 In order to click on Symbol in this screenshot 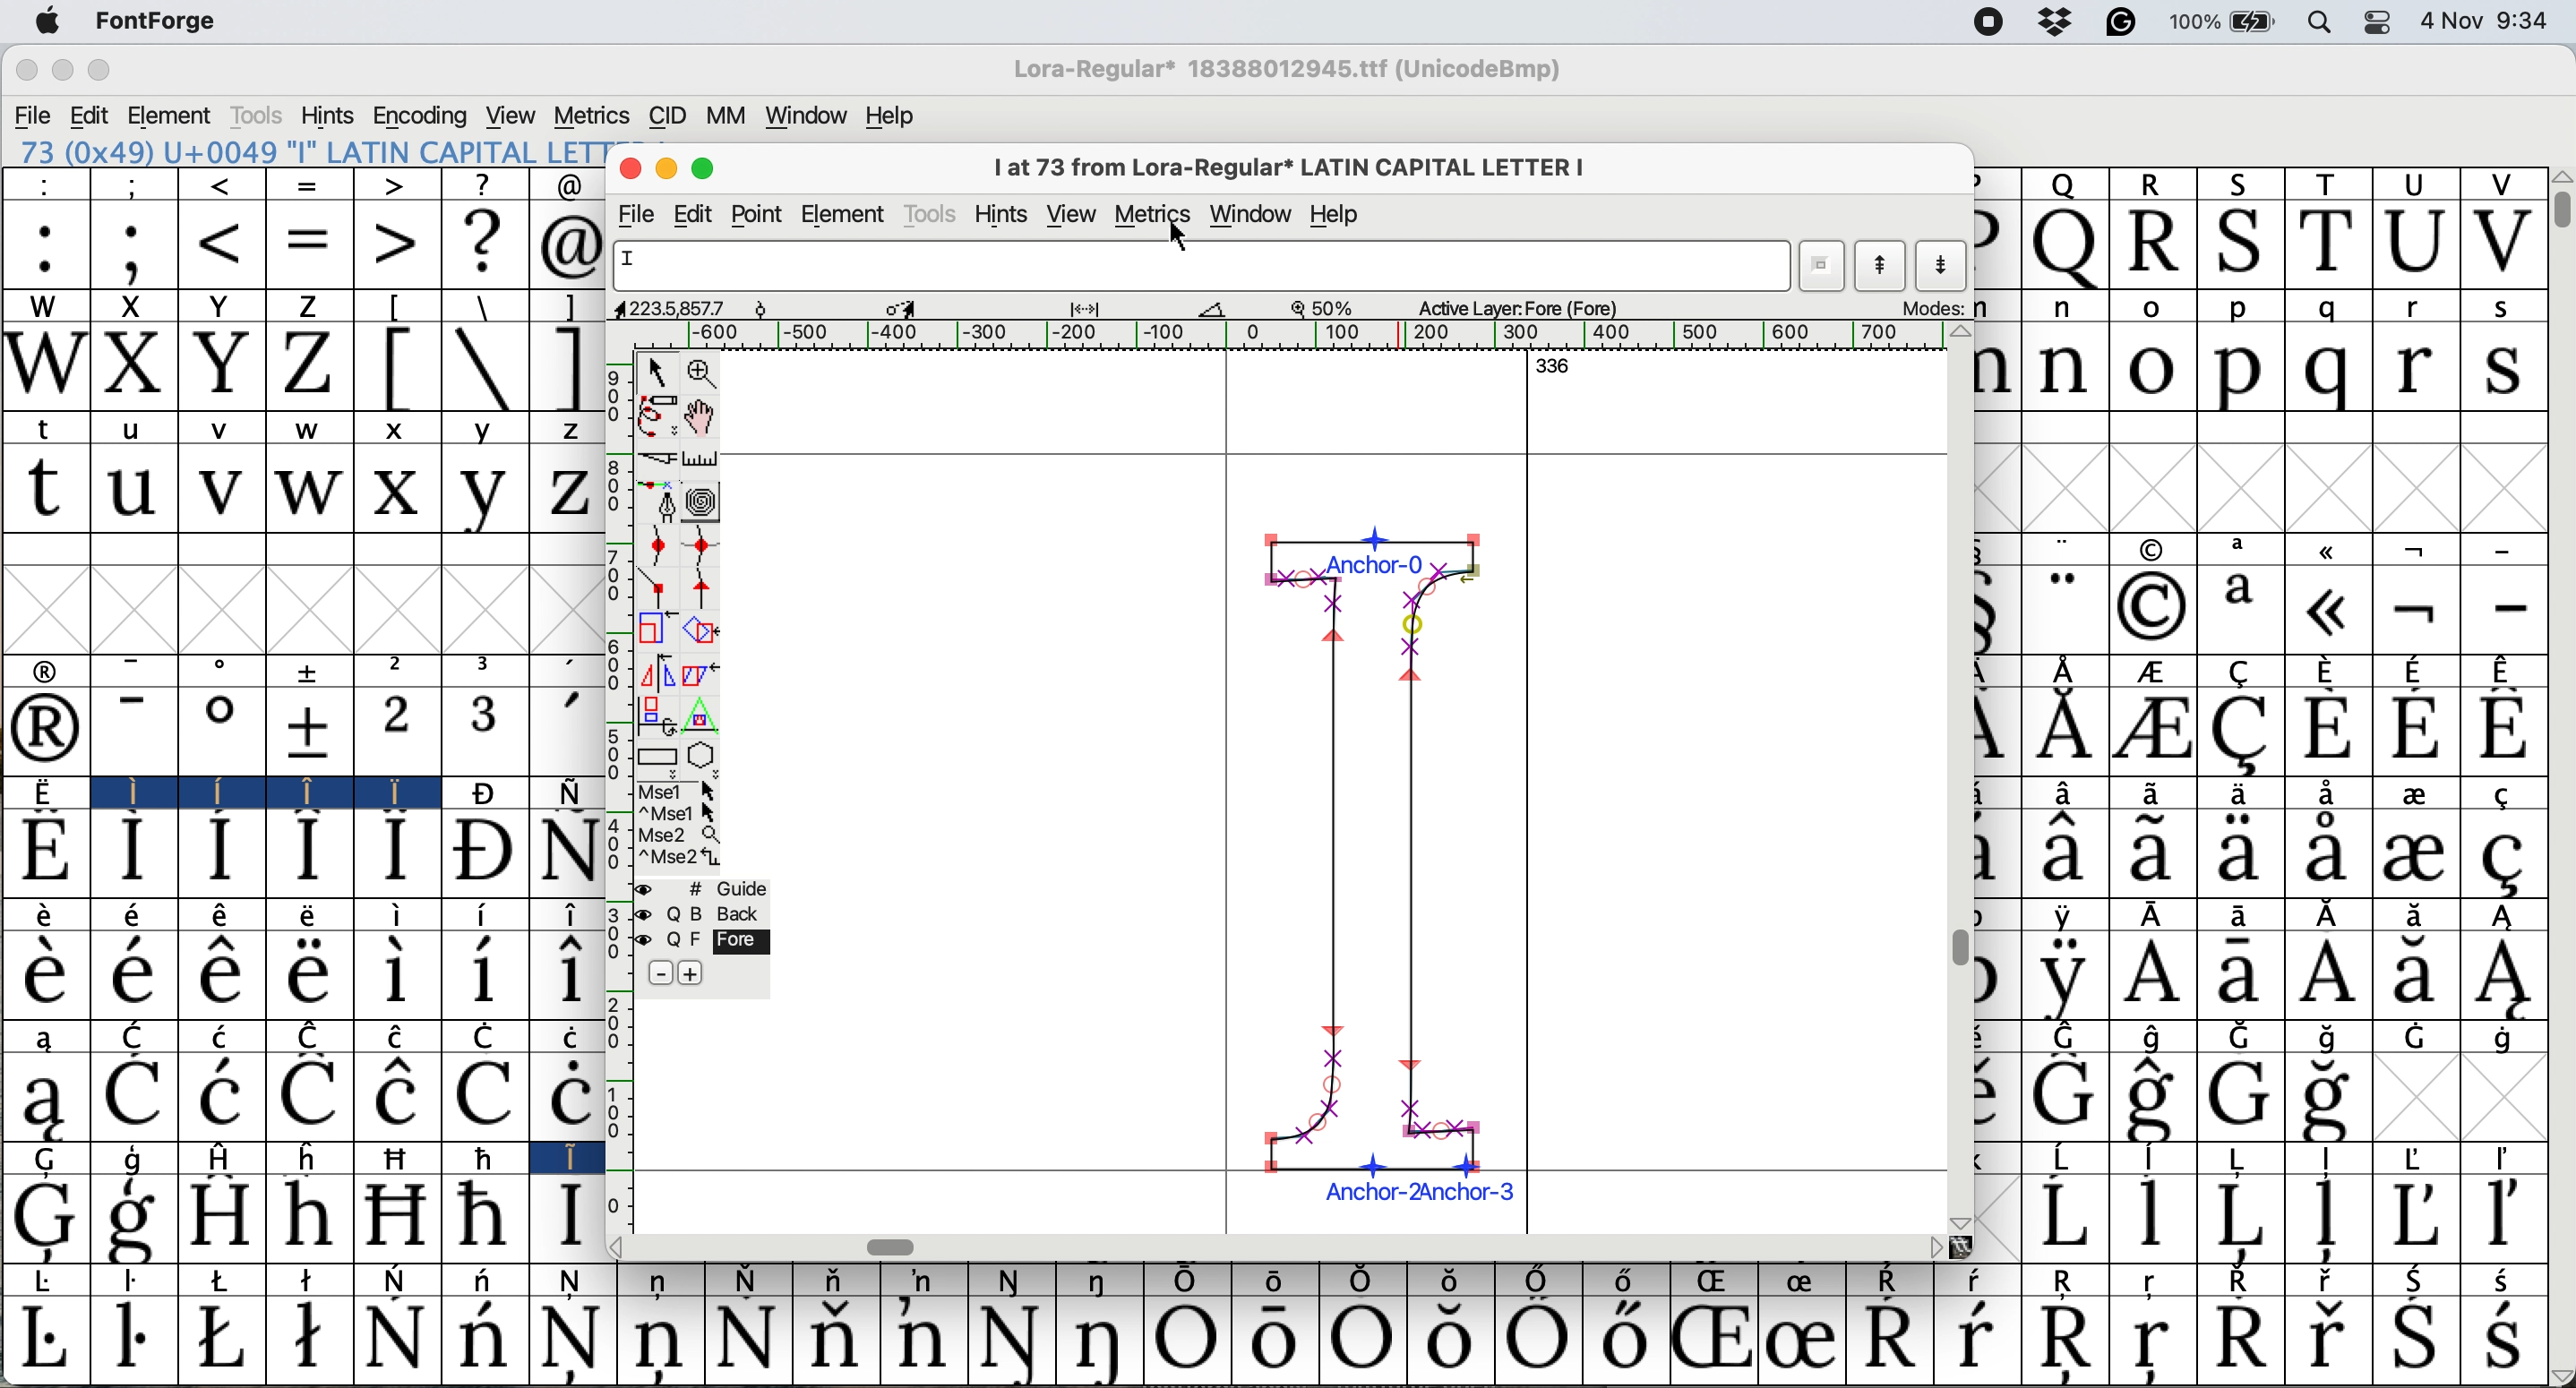, I will do `click(2504, 728)`.